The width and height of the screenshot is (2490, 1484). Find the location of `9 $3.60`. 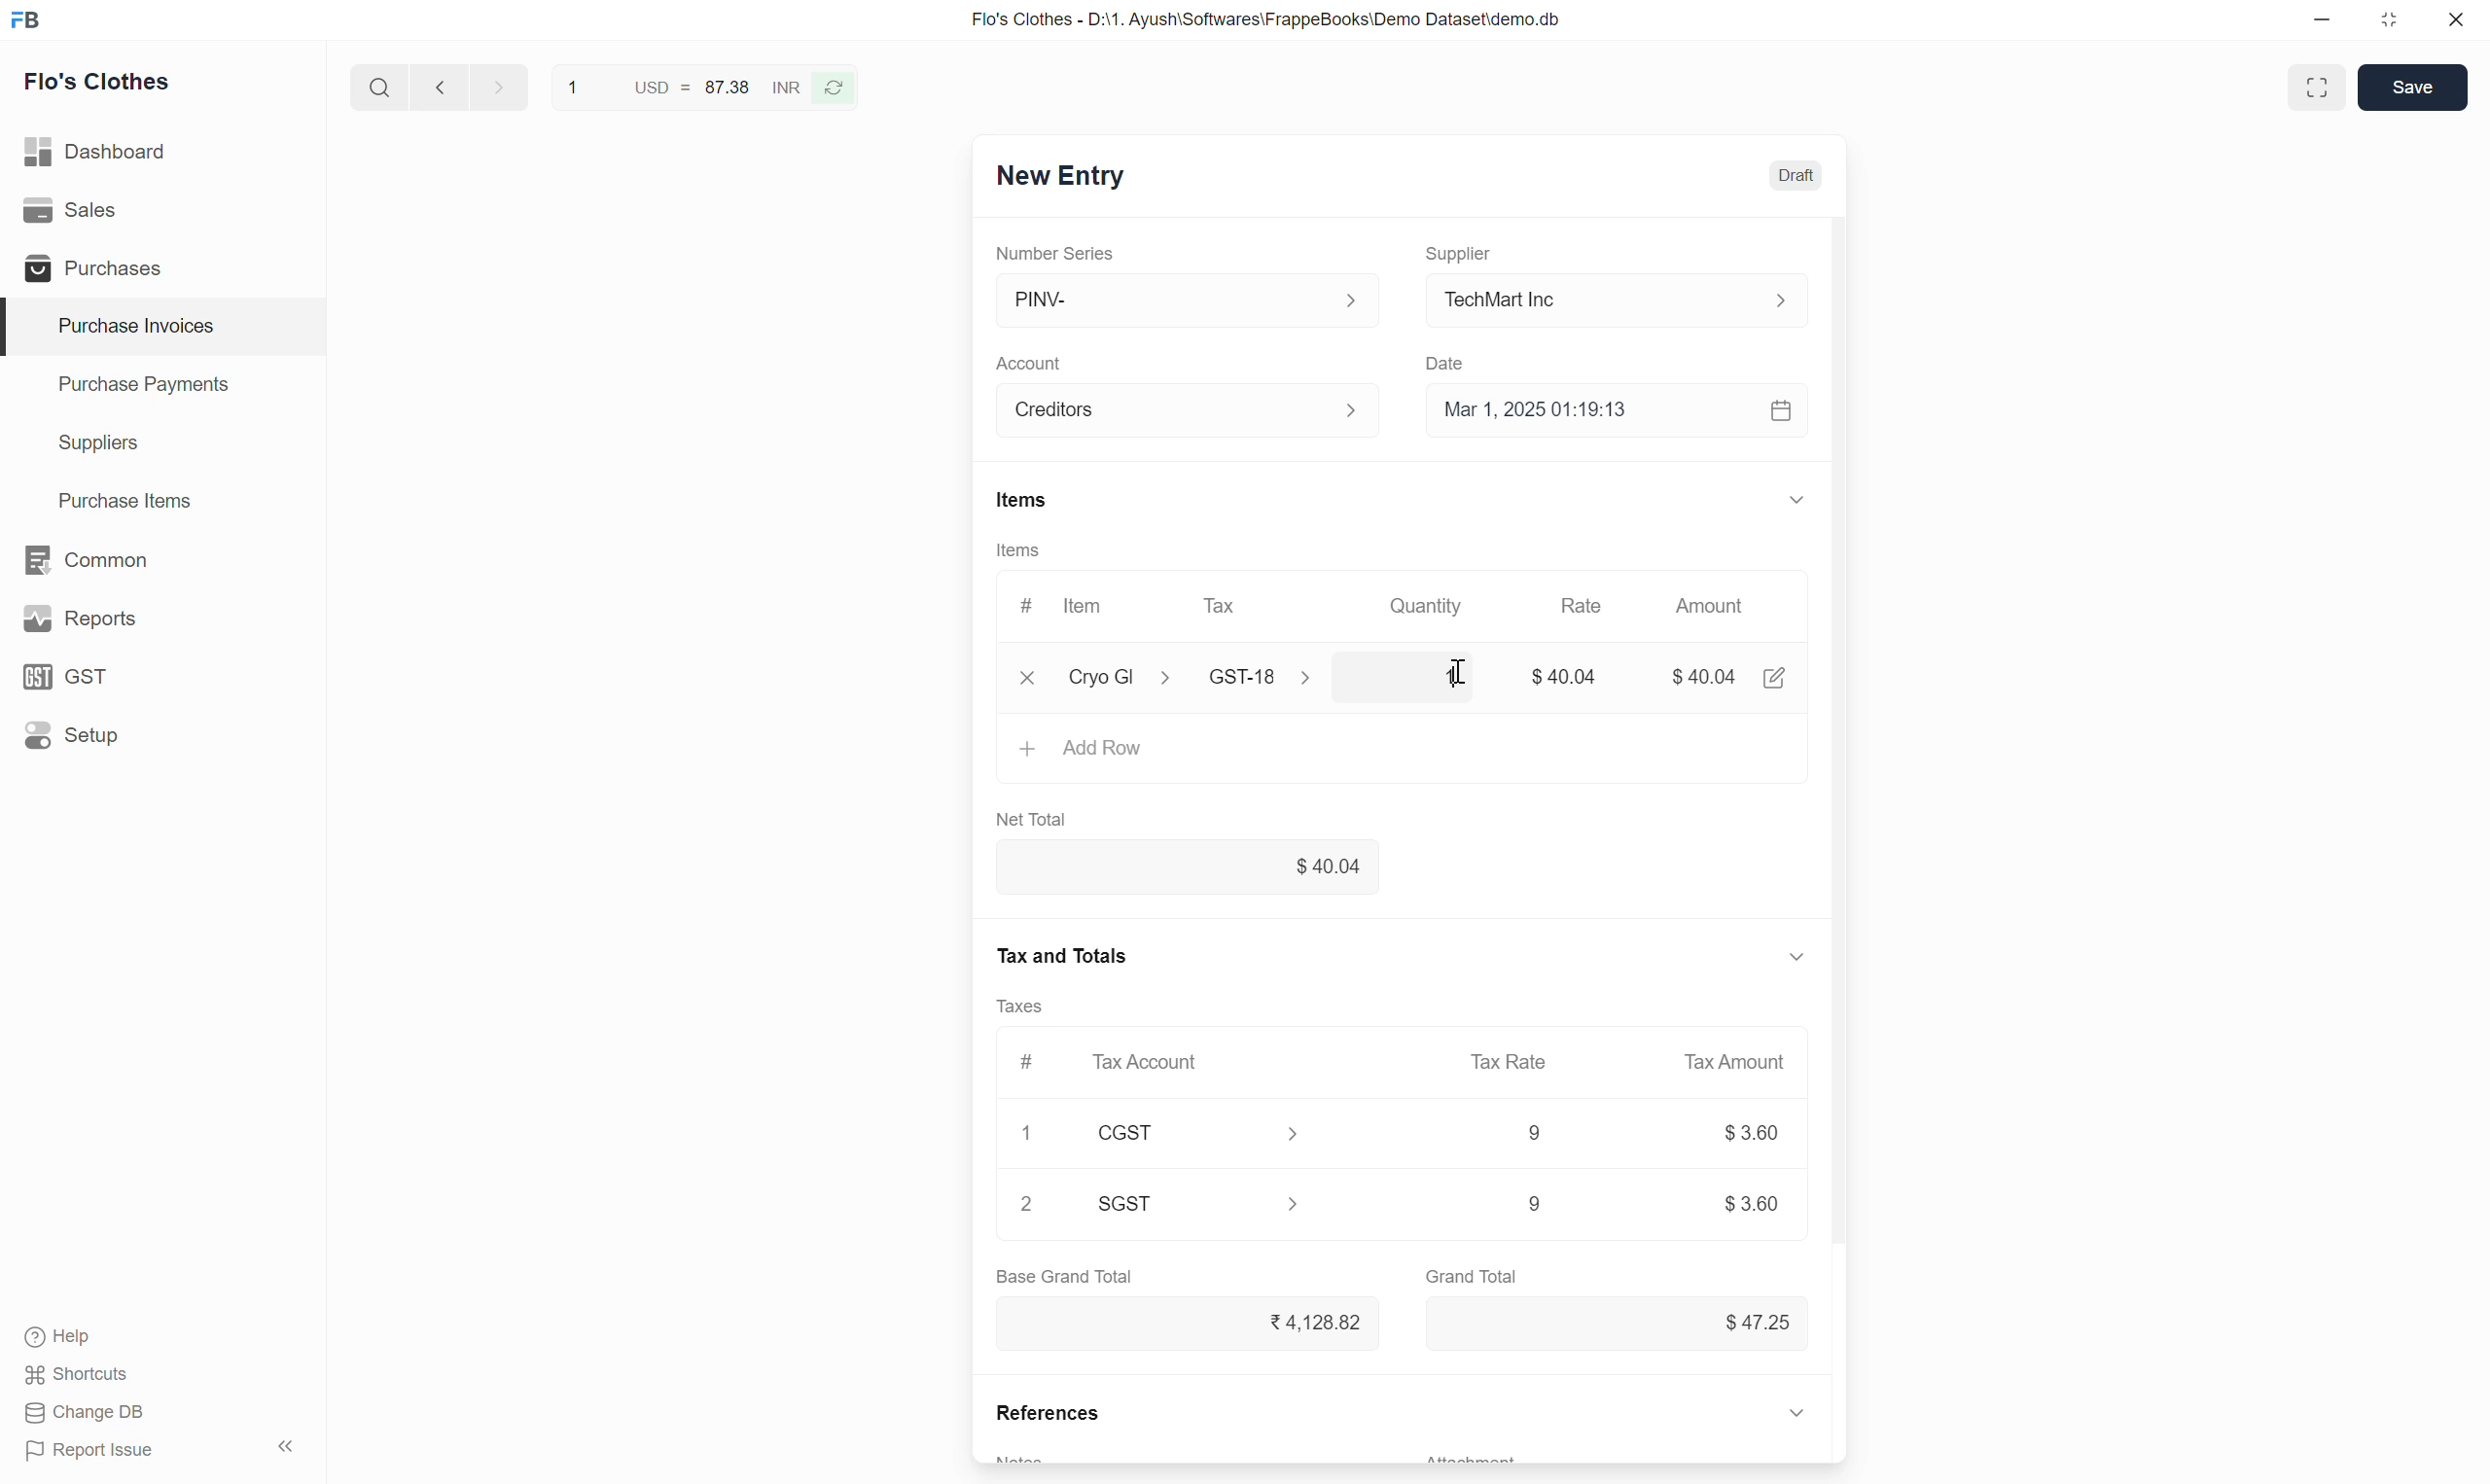

9 $3.60 is located at coordinates (1746, 1203).